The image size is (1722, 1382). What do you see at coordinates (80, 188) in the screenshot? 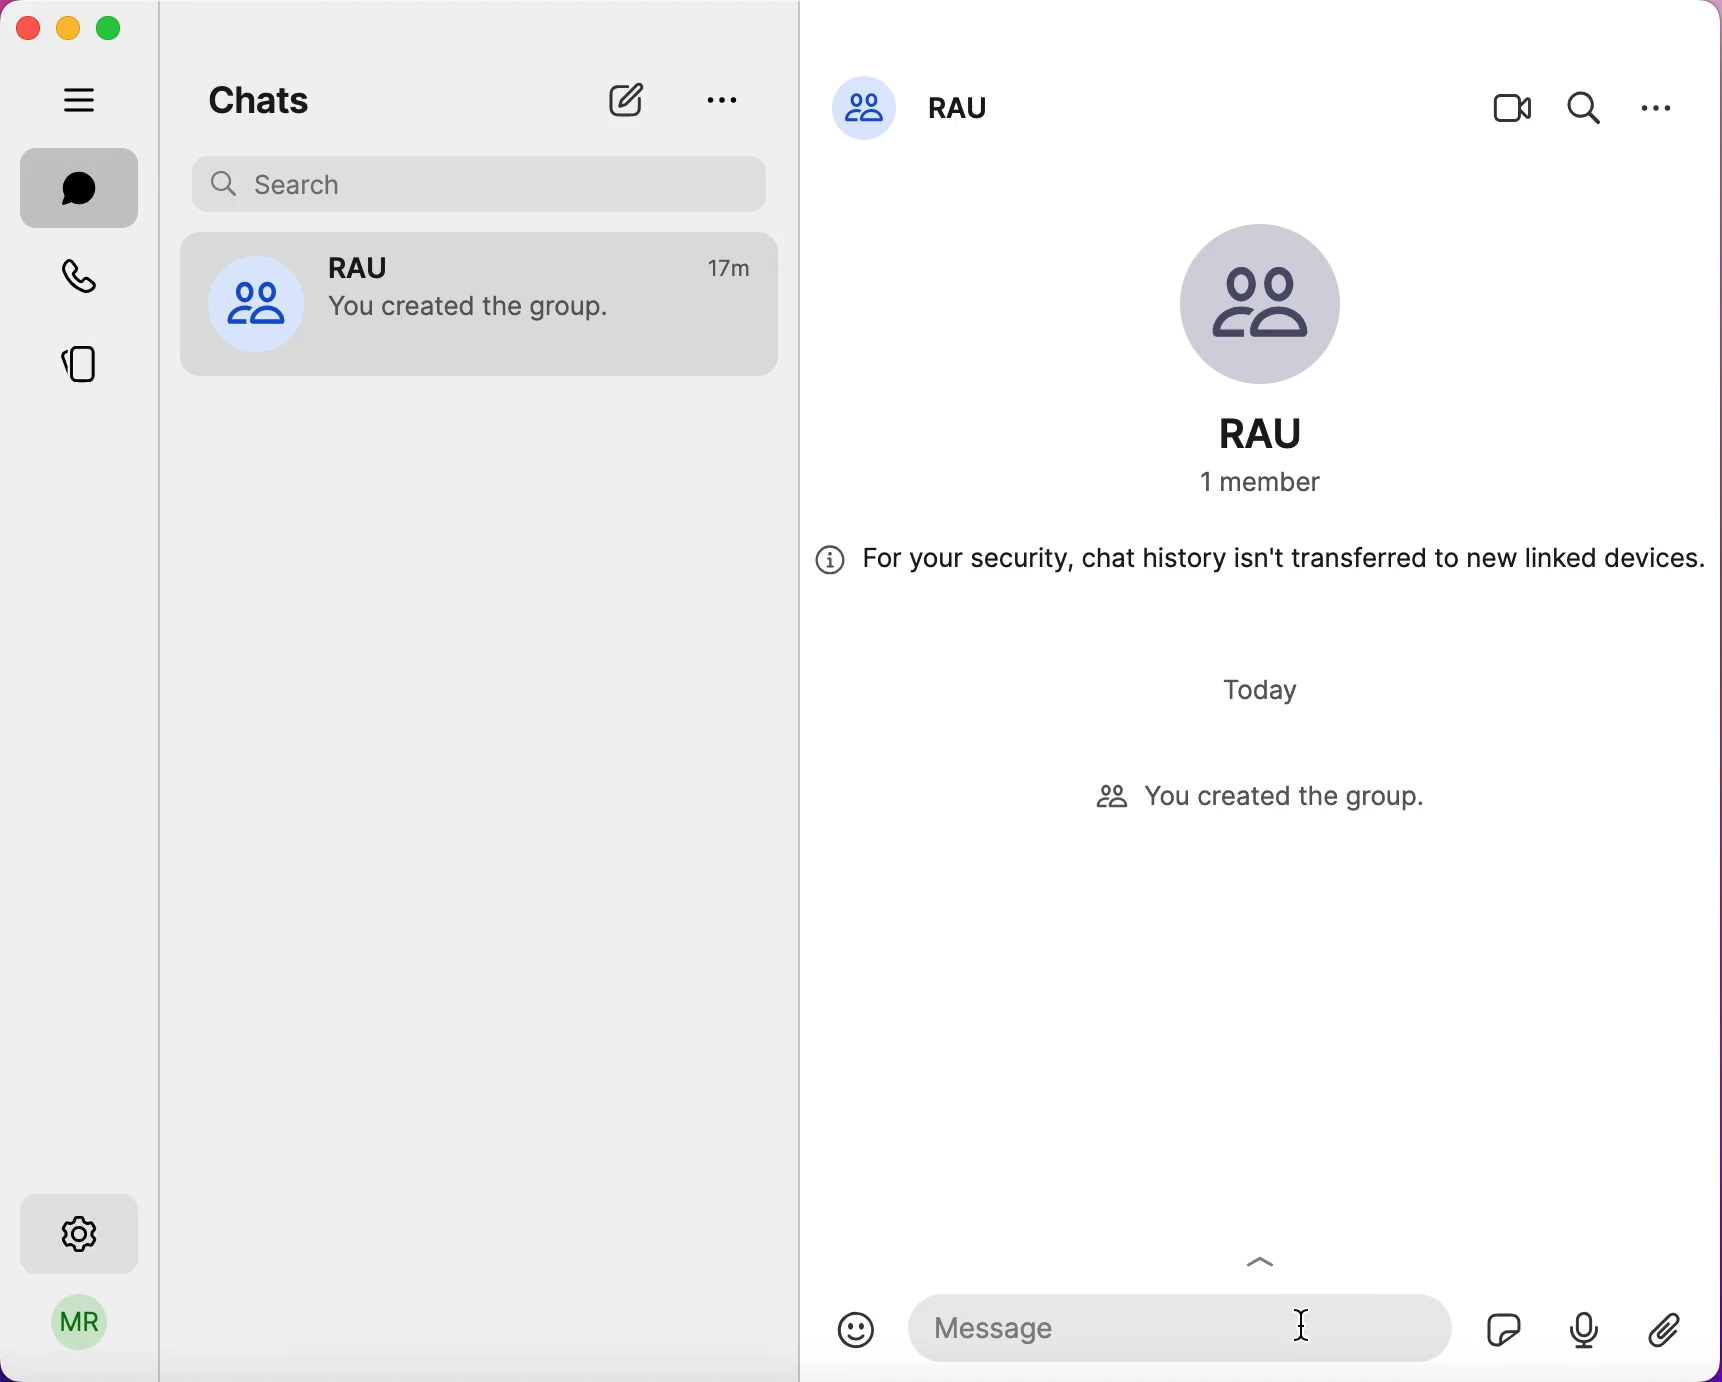
I see `chats` at bounding box center [80, 188].